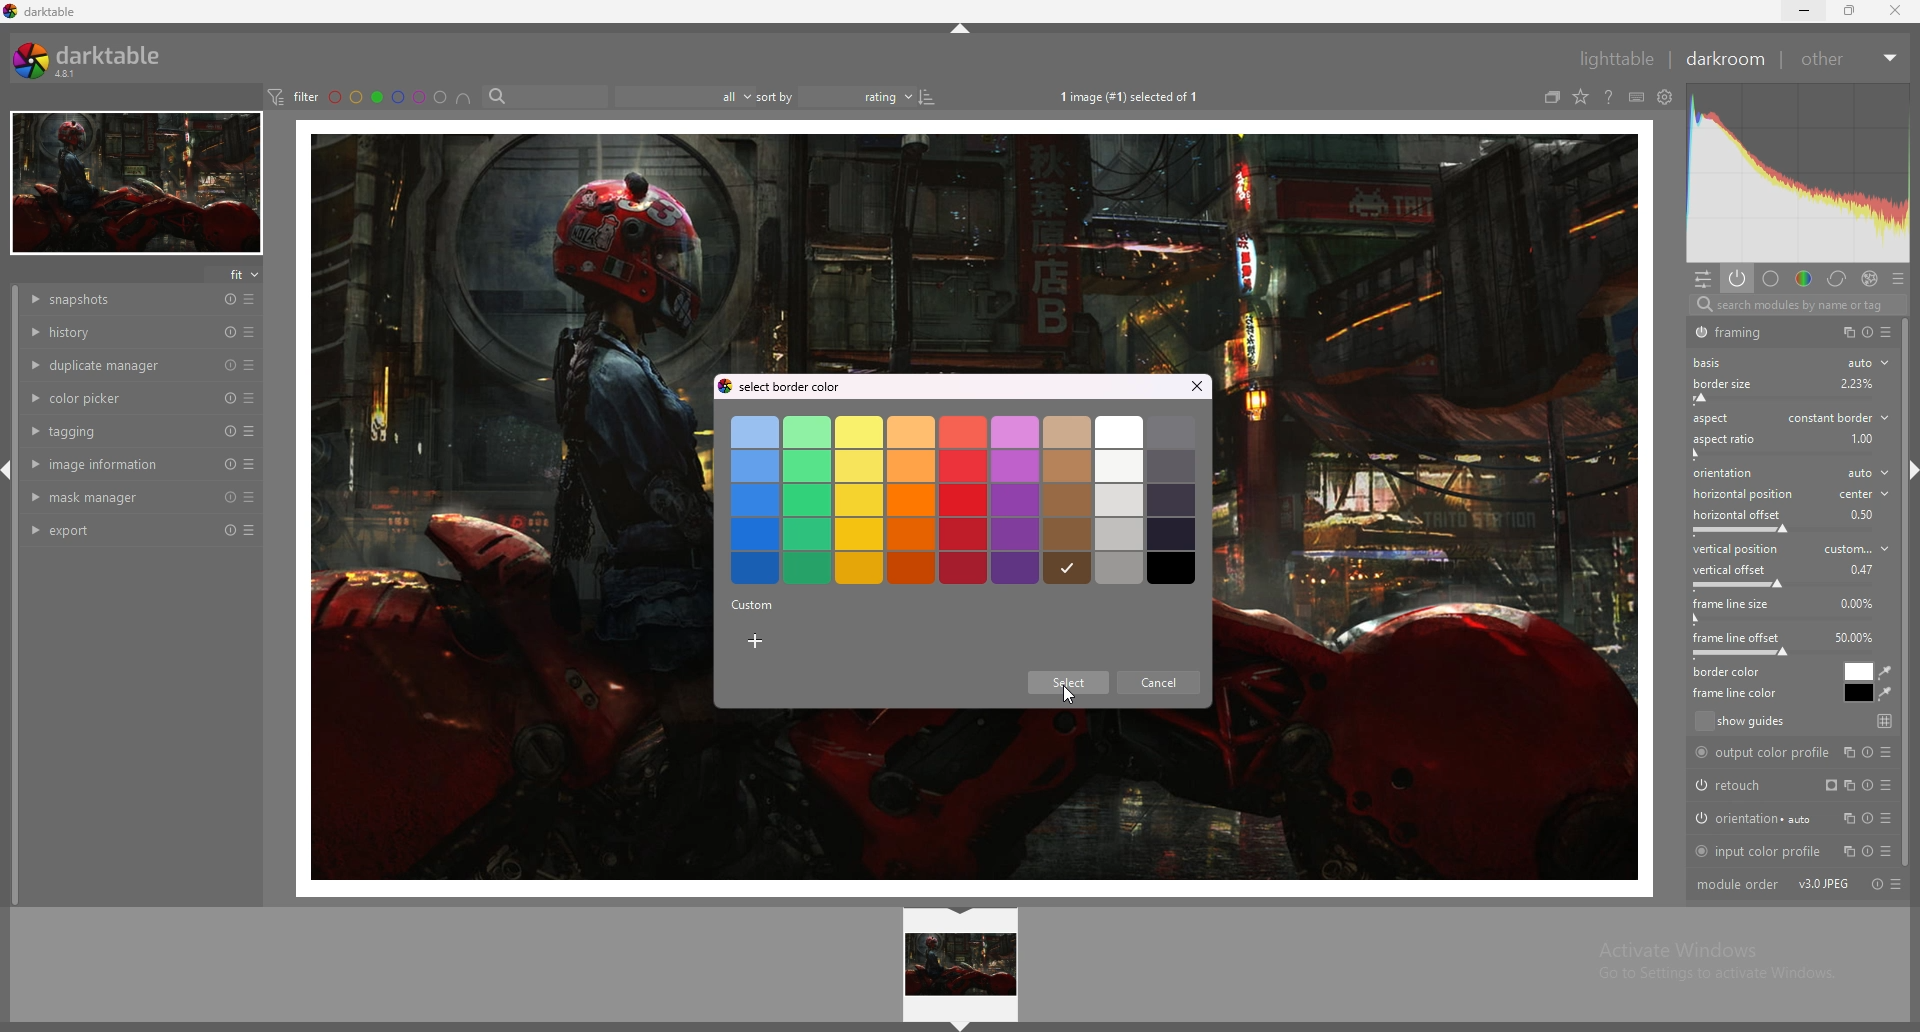 Image resolution: width=1920 pixels, height=1032 pixels. I want to click on correct, so click(1835, 279).